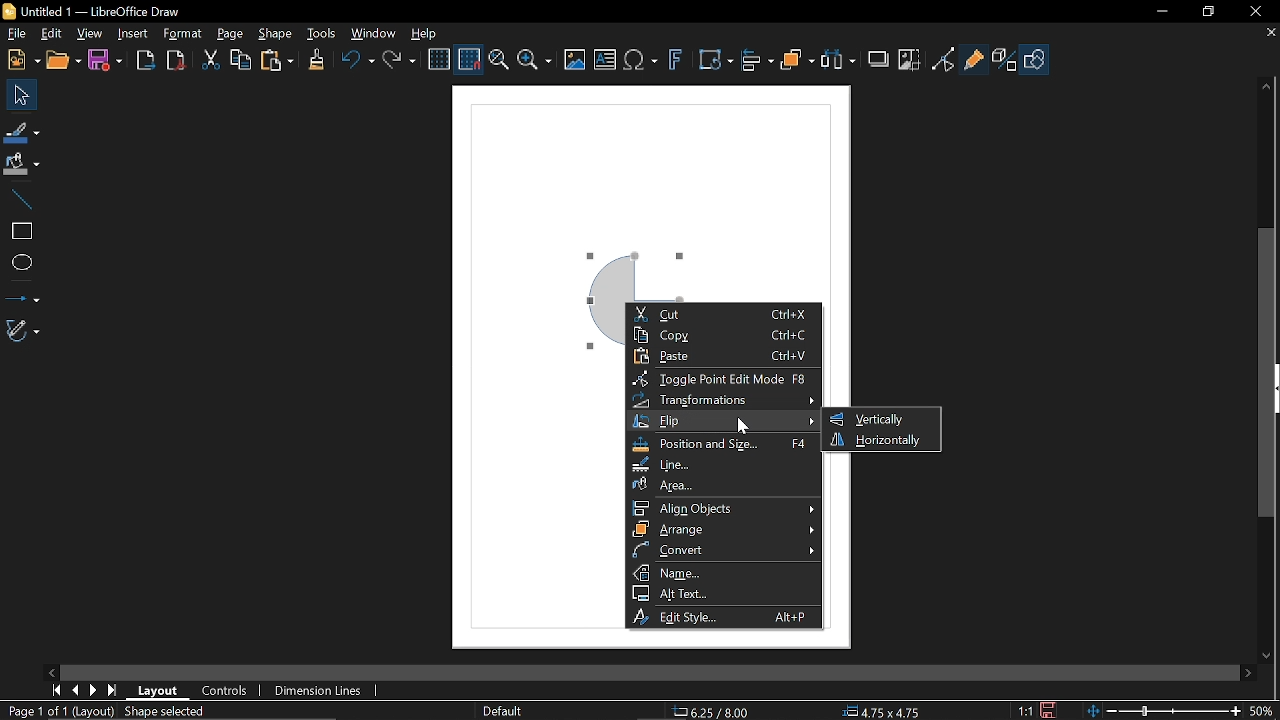  What do you see at coordinates (1250, 672) in the screenshot?
I see `Move right` at bounding box center [1250, 672].